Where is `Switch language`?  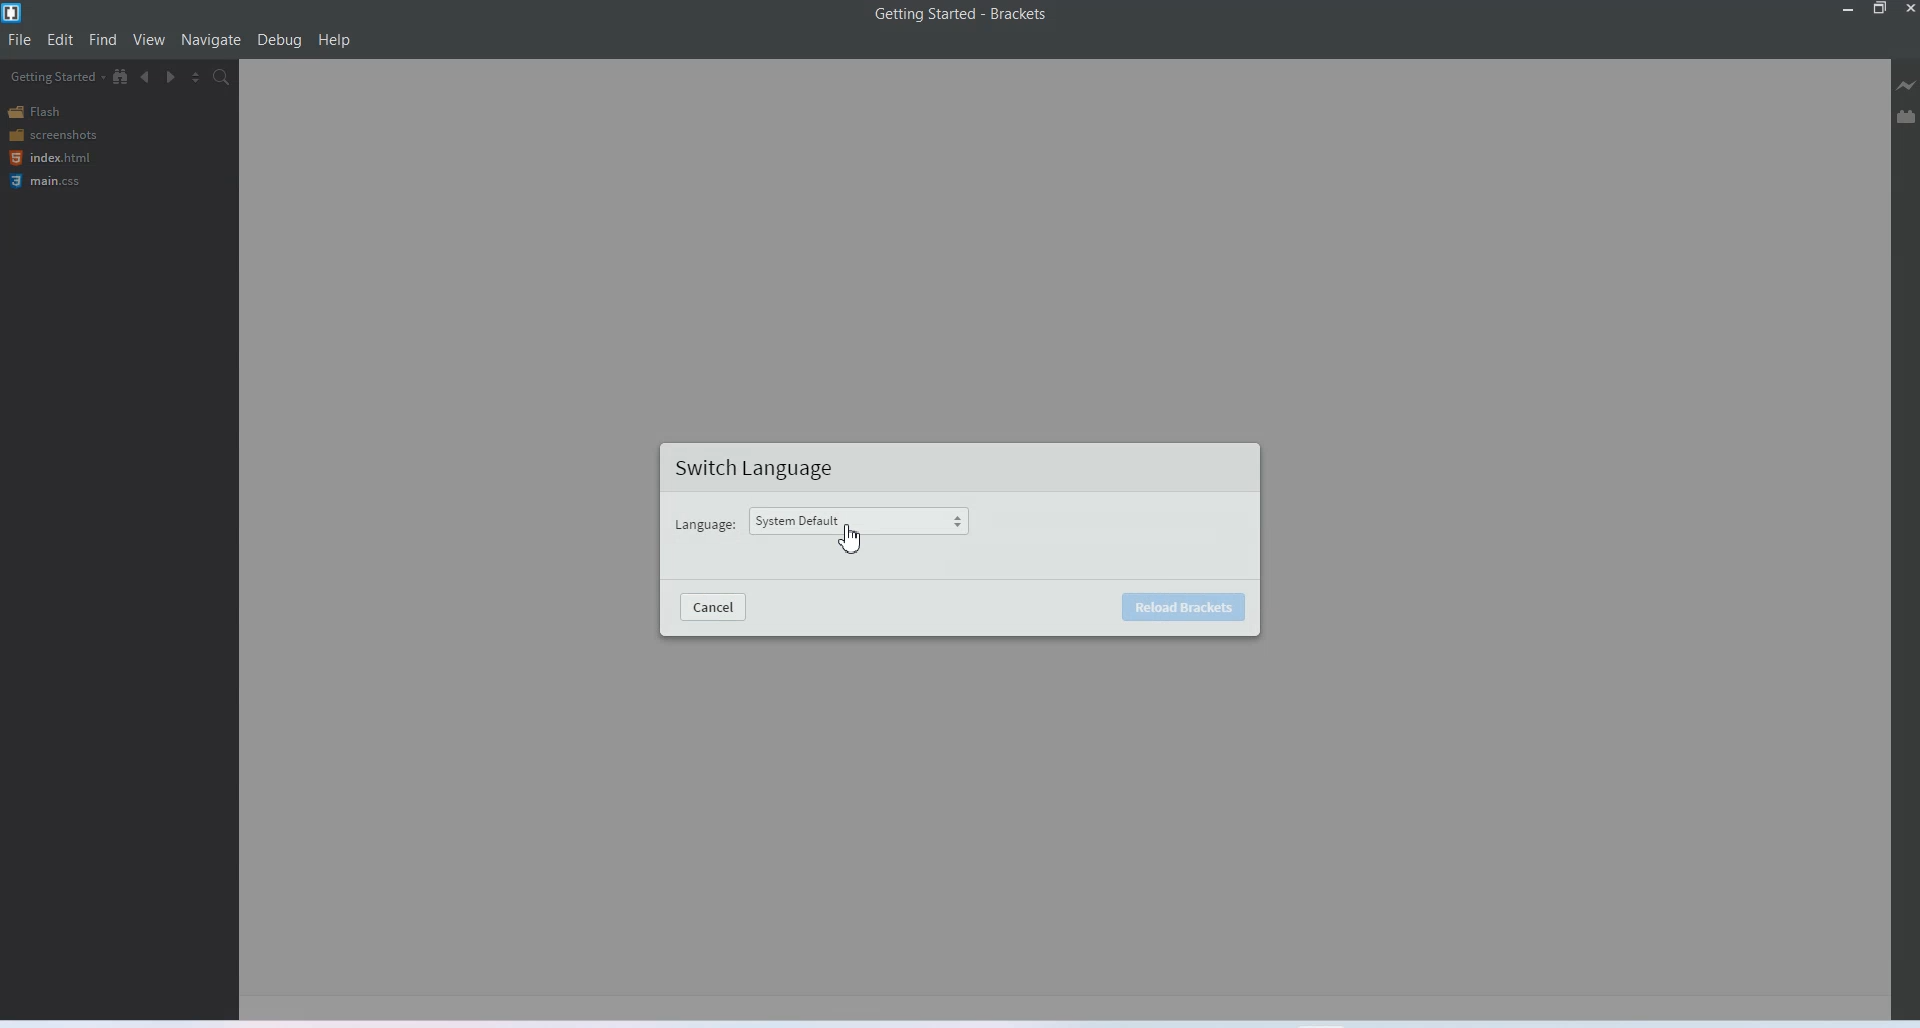
Switch language is located at coordinates (763, 468).